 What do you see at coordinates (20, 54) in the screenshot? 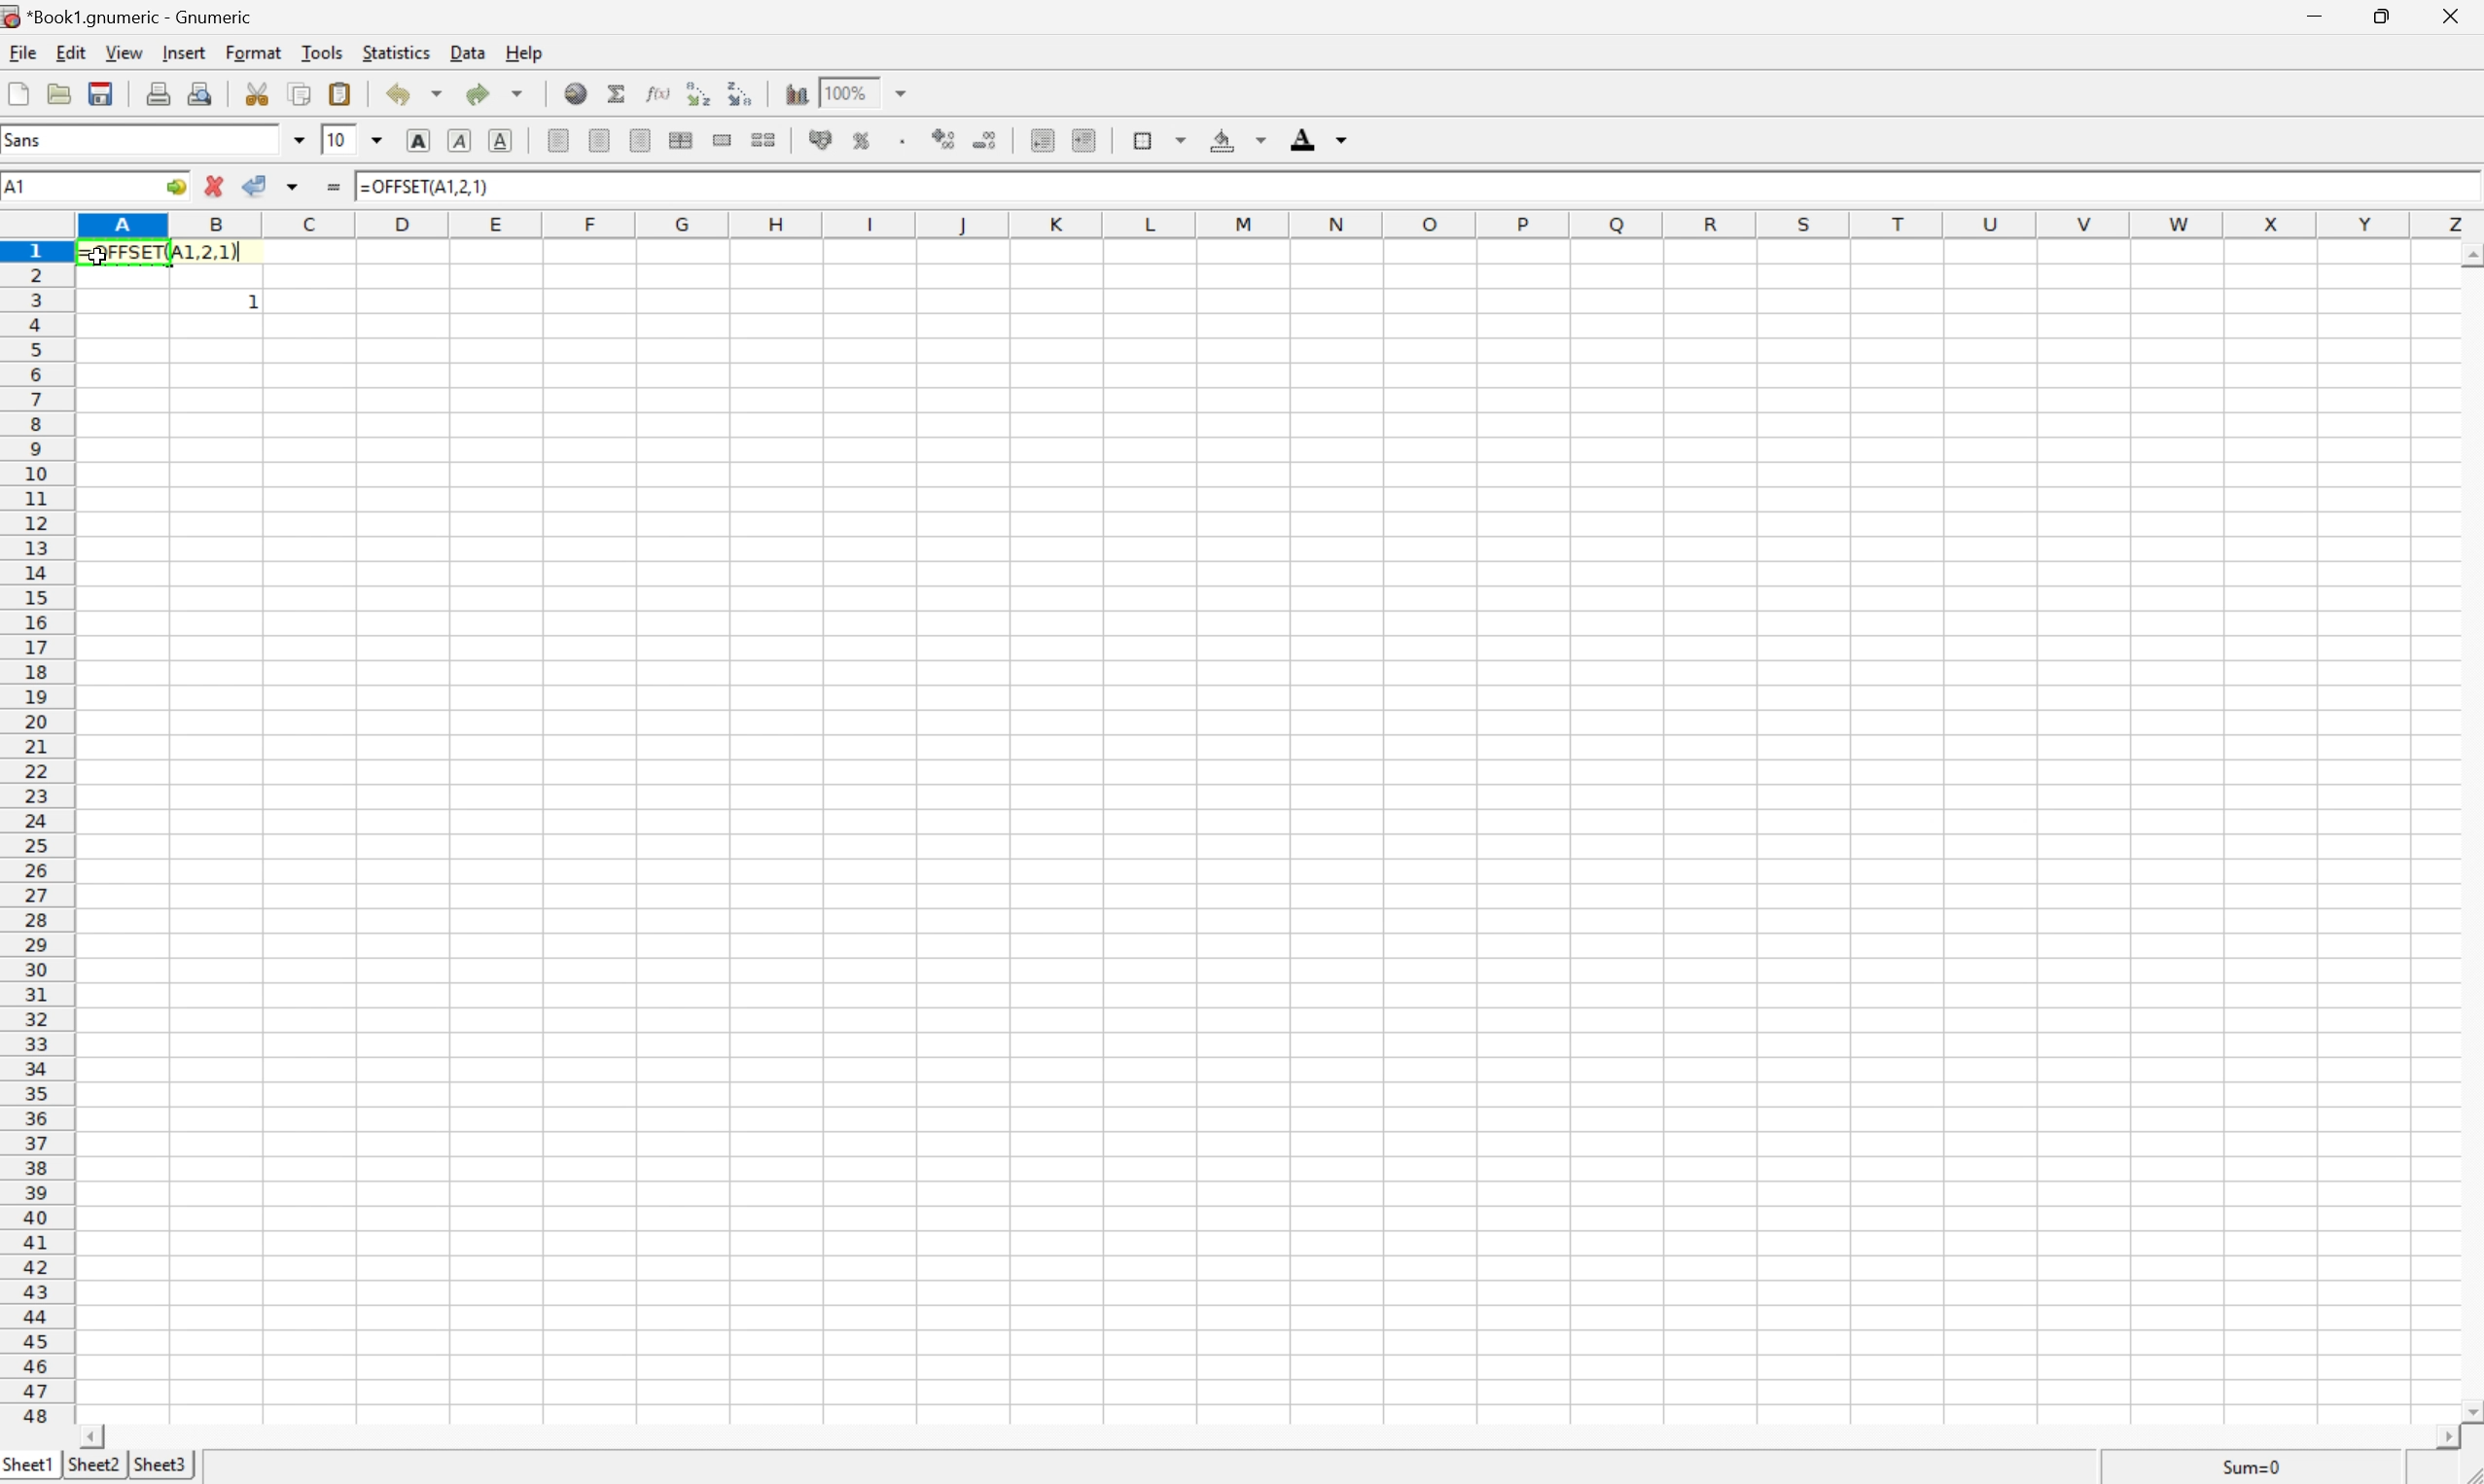
I see `` at bounding box center [20, 54].